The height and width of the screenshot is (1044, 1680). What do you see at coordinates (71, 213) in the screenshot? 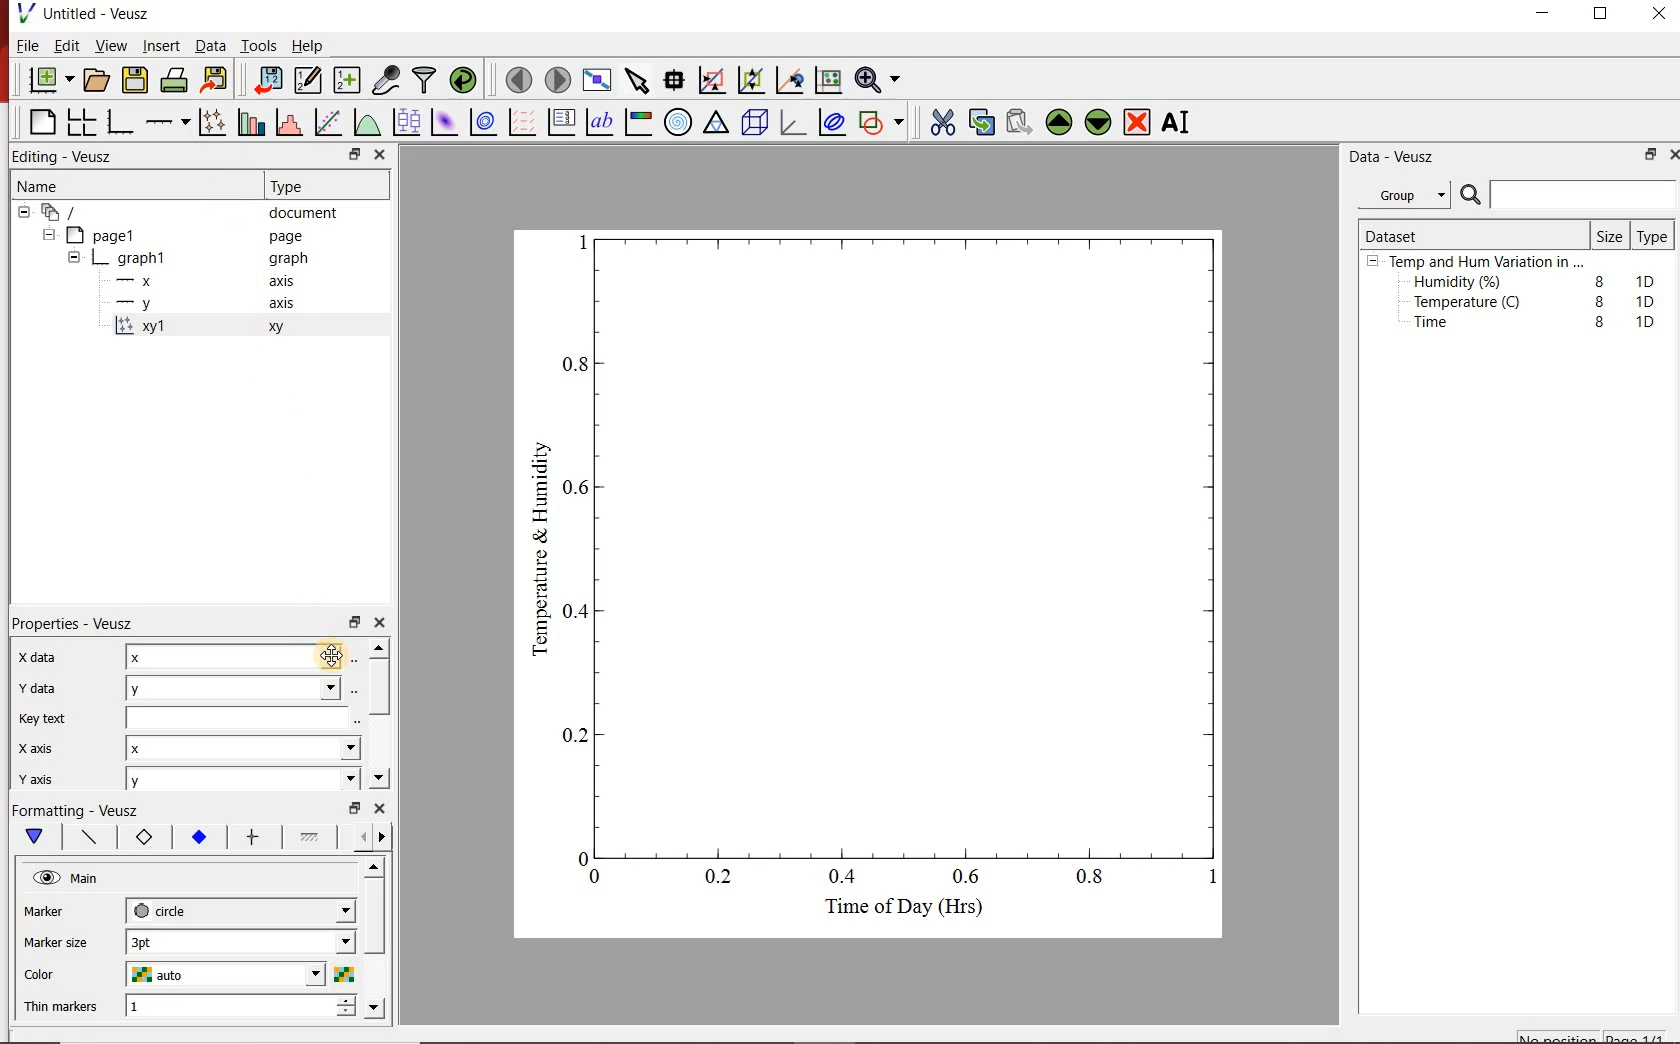
I see `document widget` at bounding box center [71, 213].